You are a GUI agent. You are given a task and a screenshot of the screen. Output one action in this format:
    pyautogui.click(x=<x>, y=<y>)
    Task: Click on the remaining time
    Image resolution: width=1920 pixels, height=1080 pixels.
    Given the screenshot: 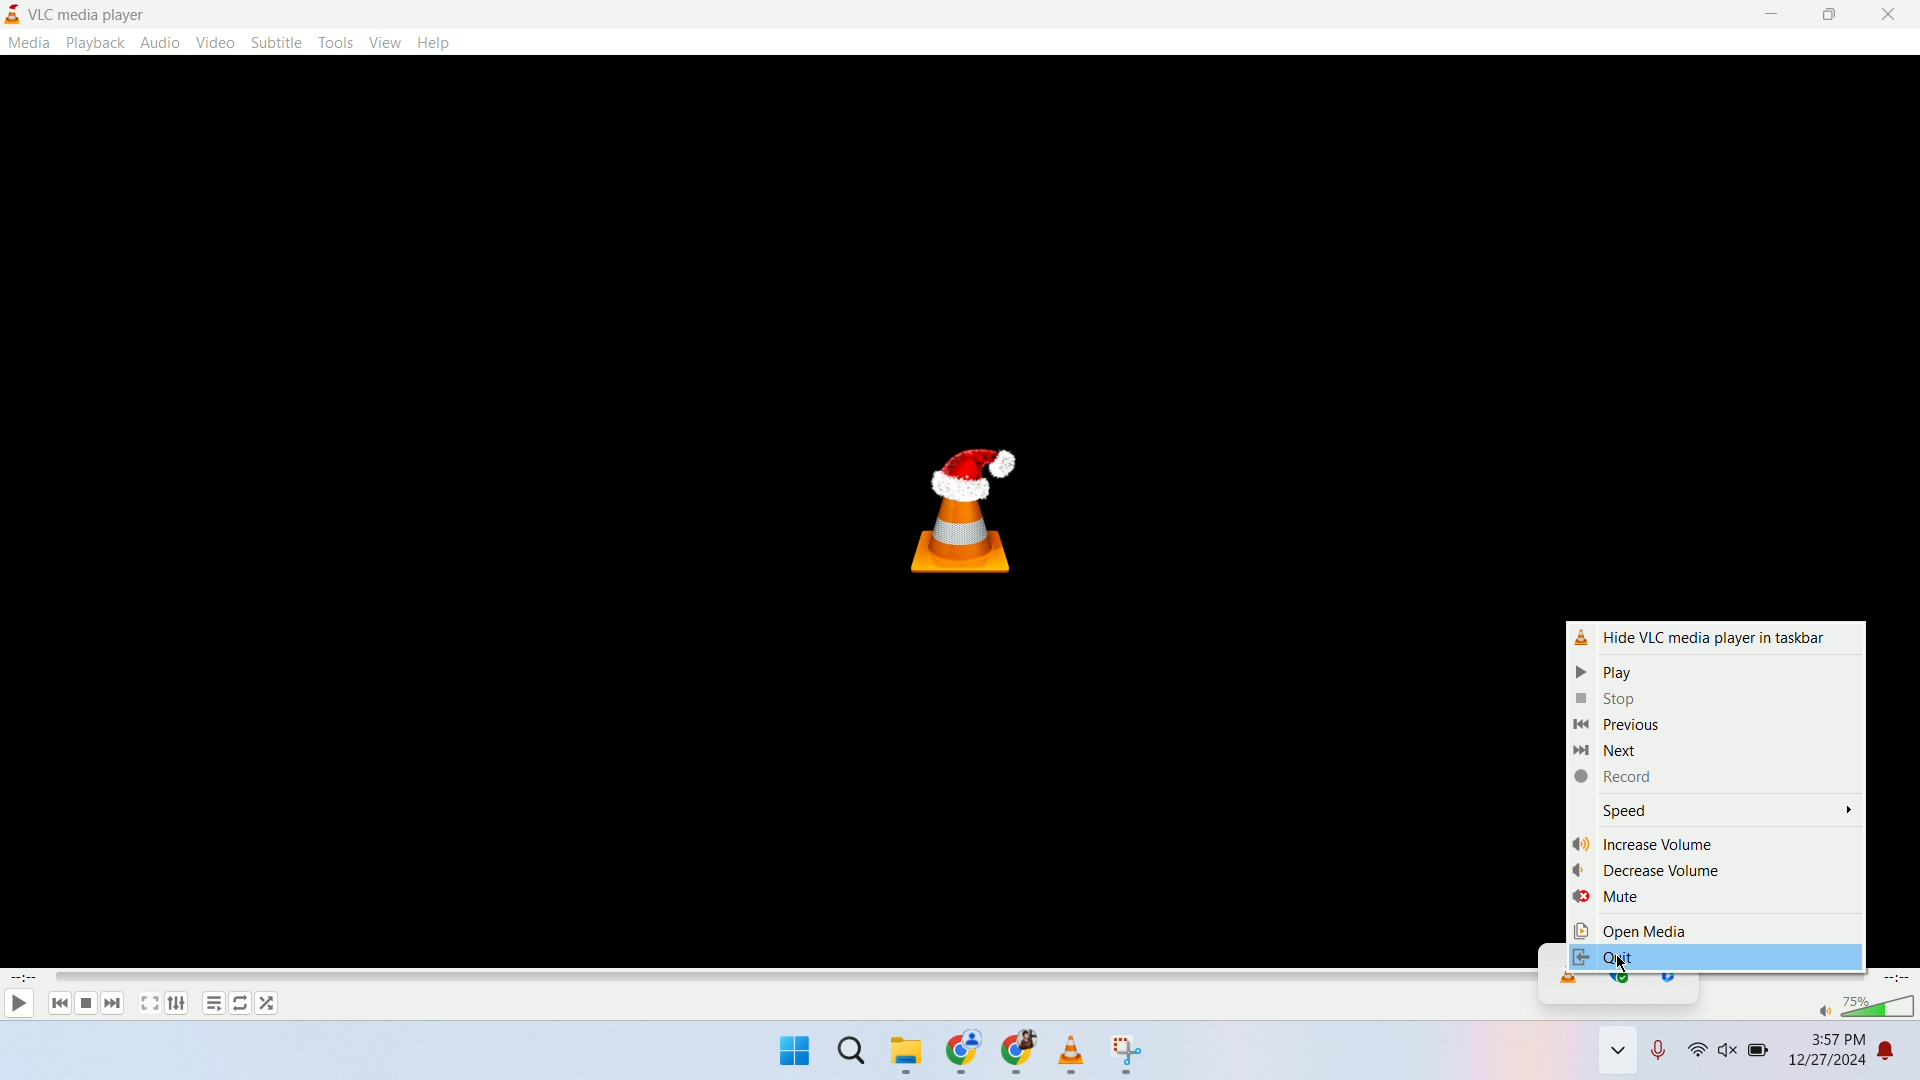 What is the action you would take?
    pyautogui.click(x=1898, y=978)
    